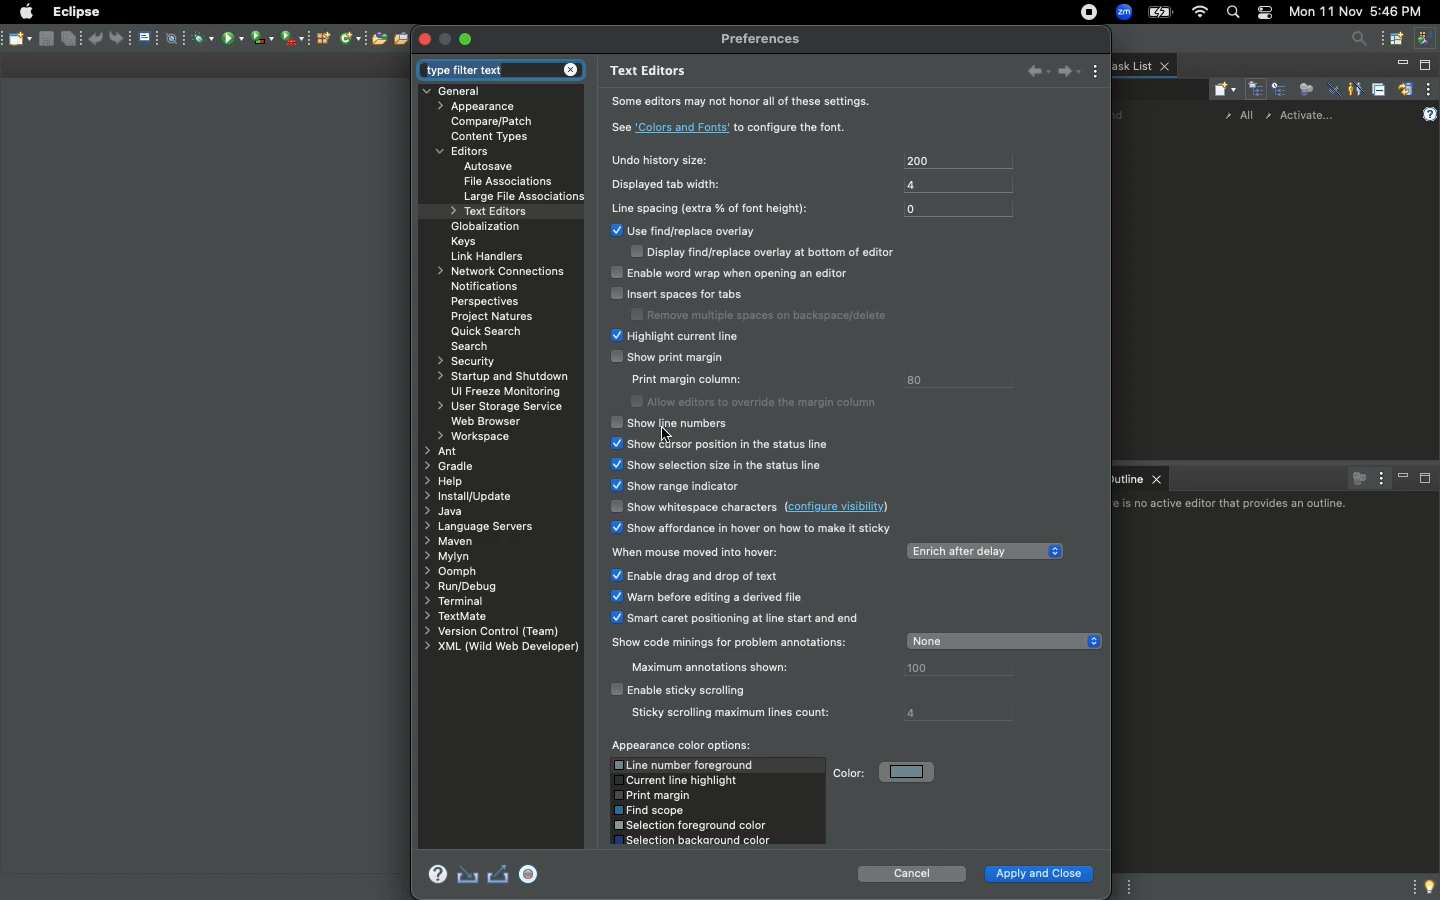  I want to click on Open file, so click(402, 39).